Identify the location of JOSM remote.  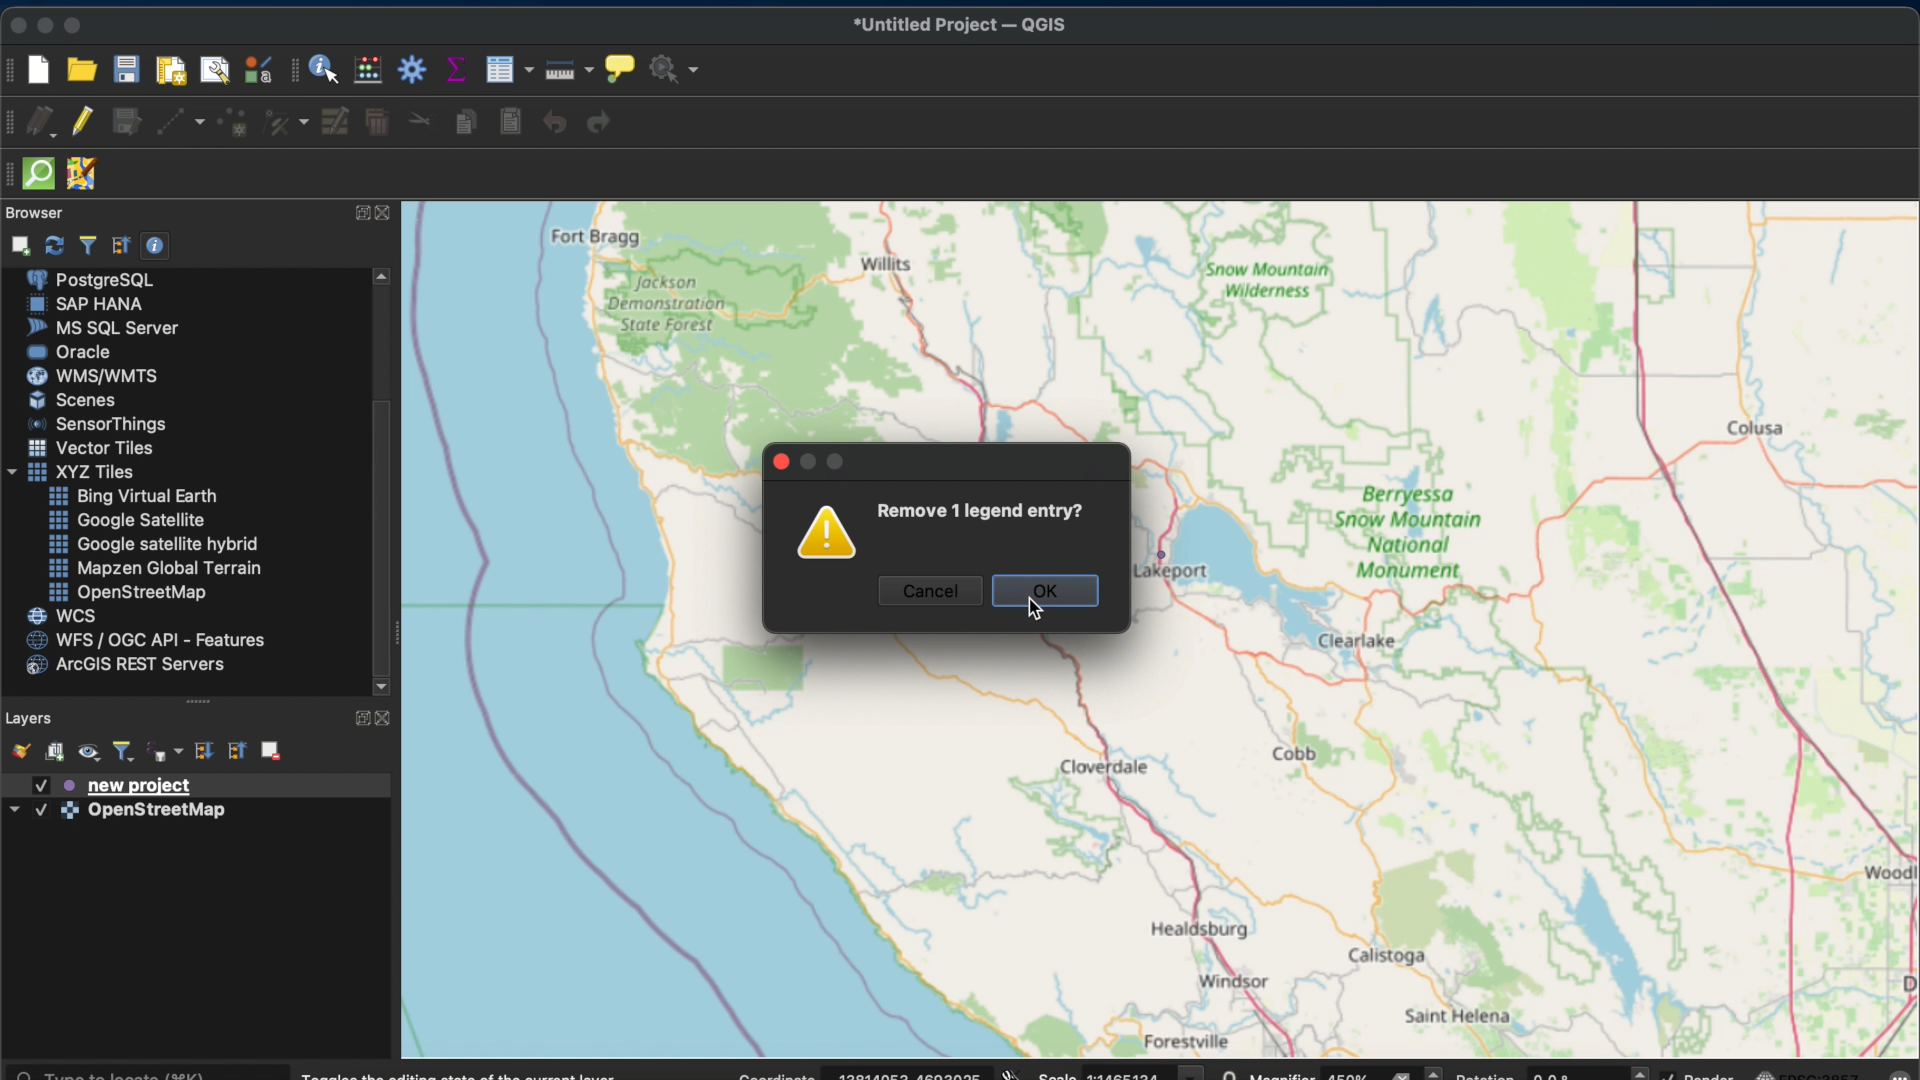
(81, 174).